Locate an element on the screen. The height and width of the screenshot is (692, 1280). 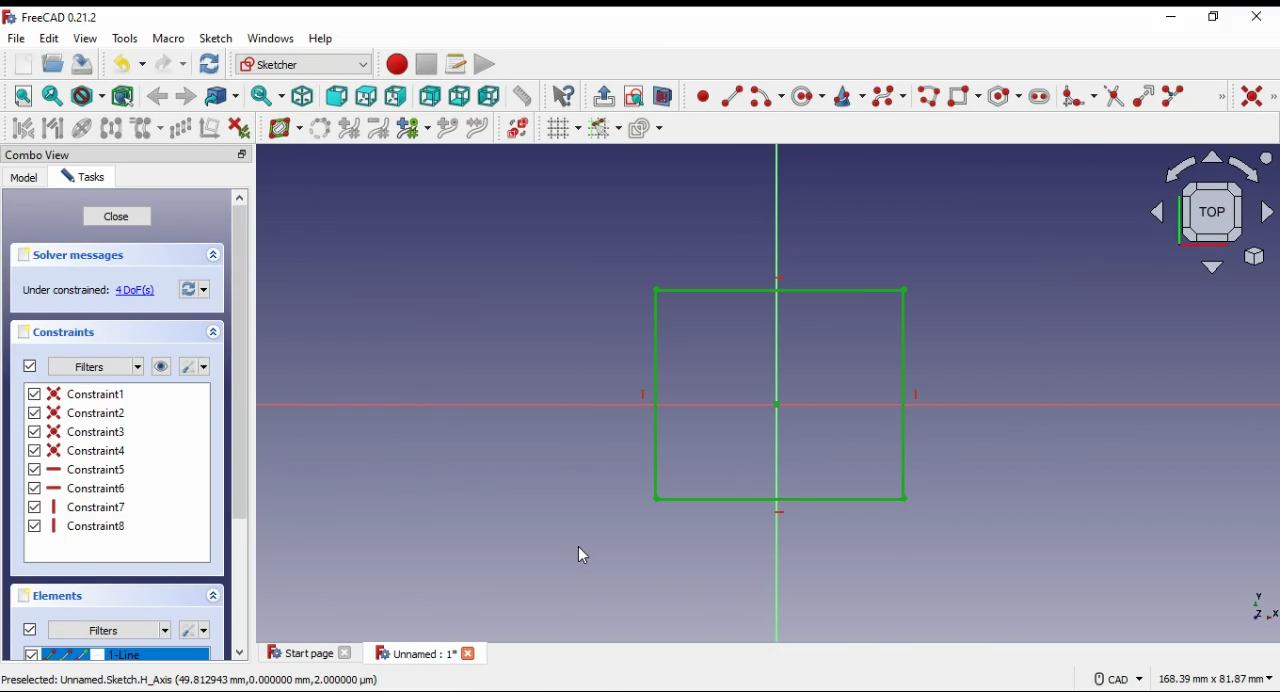
  1-line is located at coordinates (129, 654).